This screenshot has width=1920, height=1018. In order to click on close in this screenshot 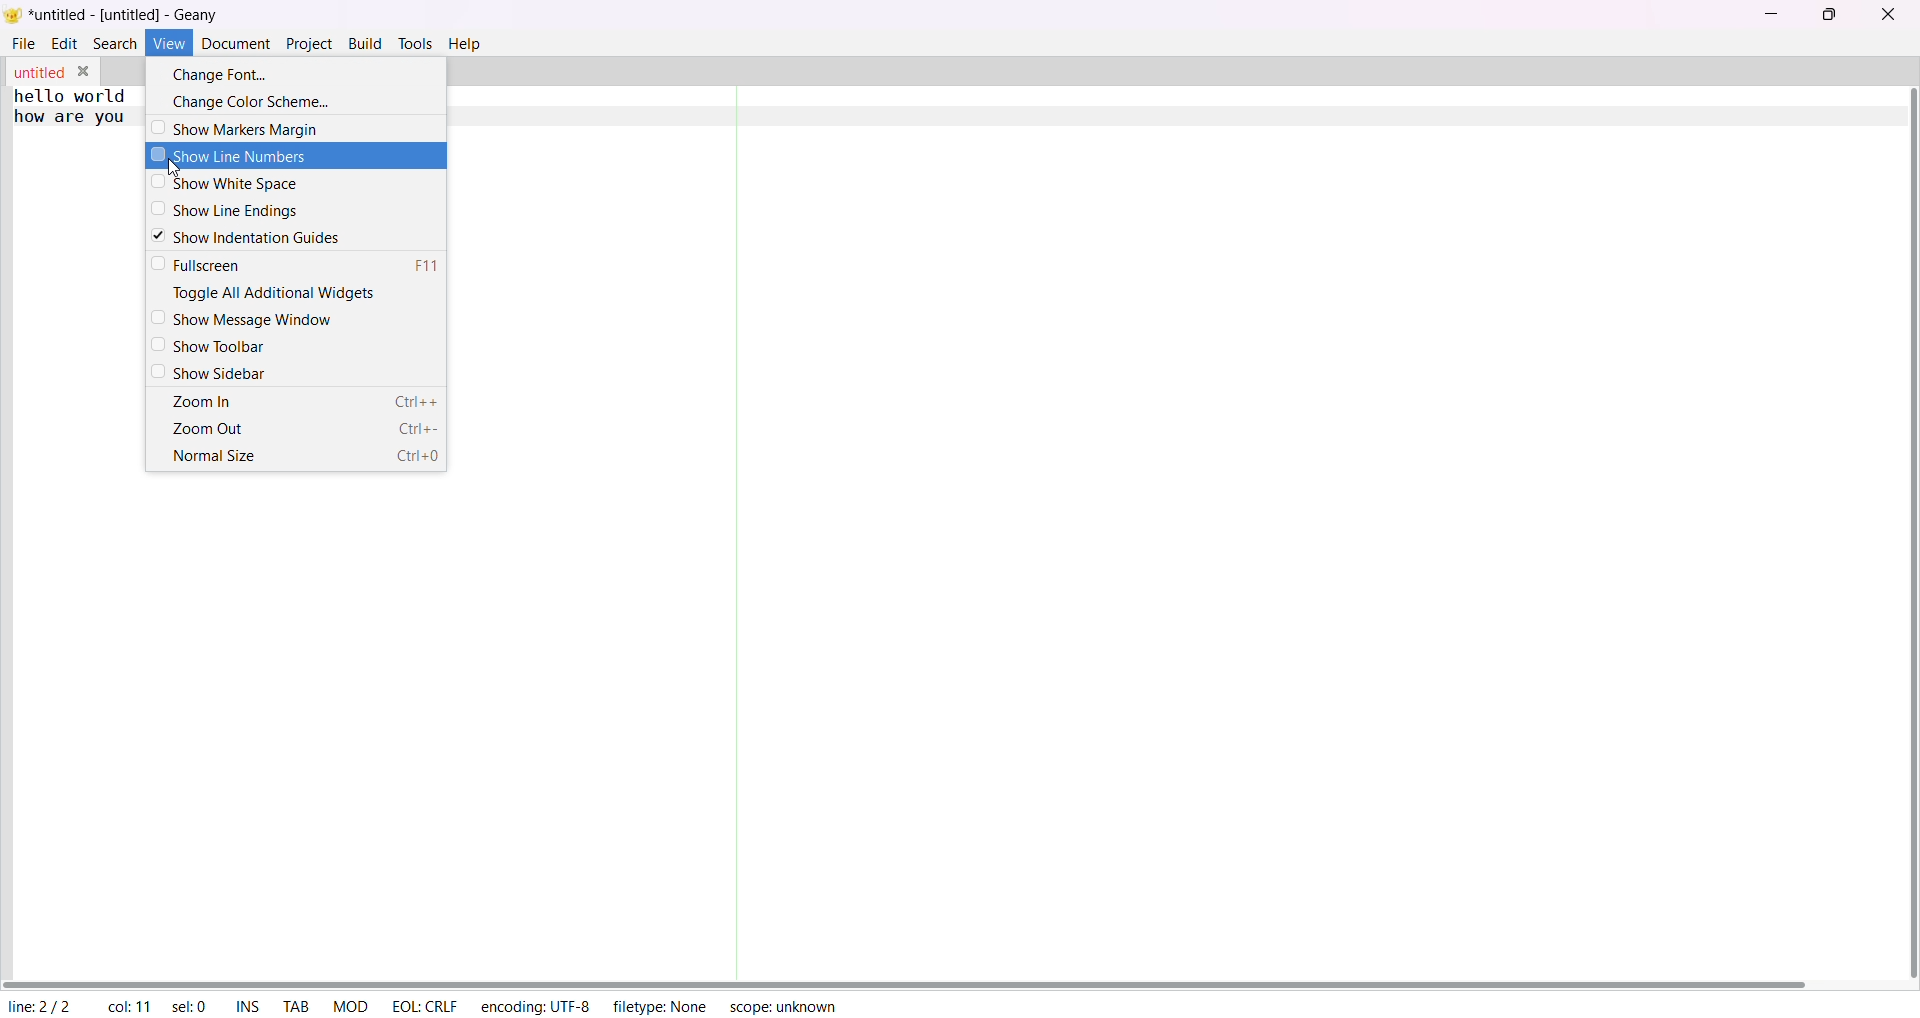, I will do `click(1887, 15)`.